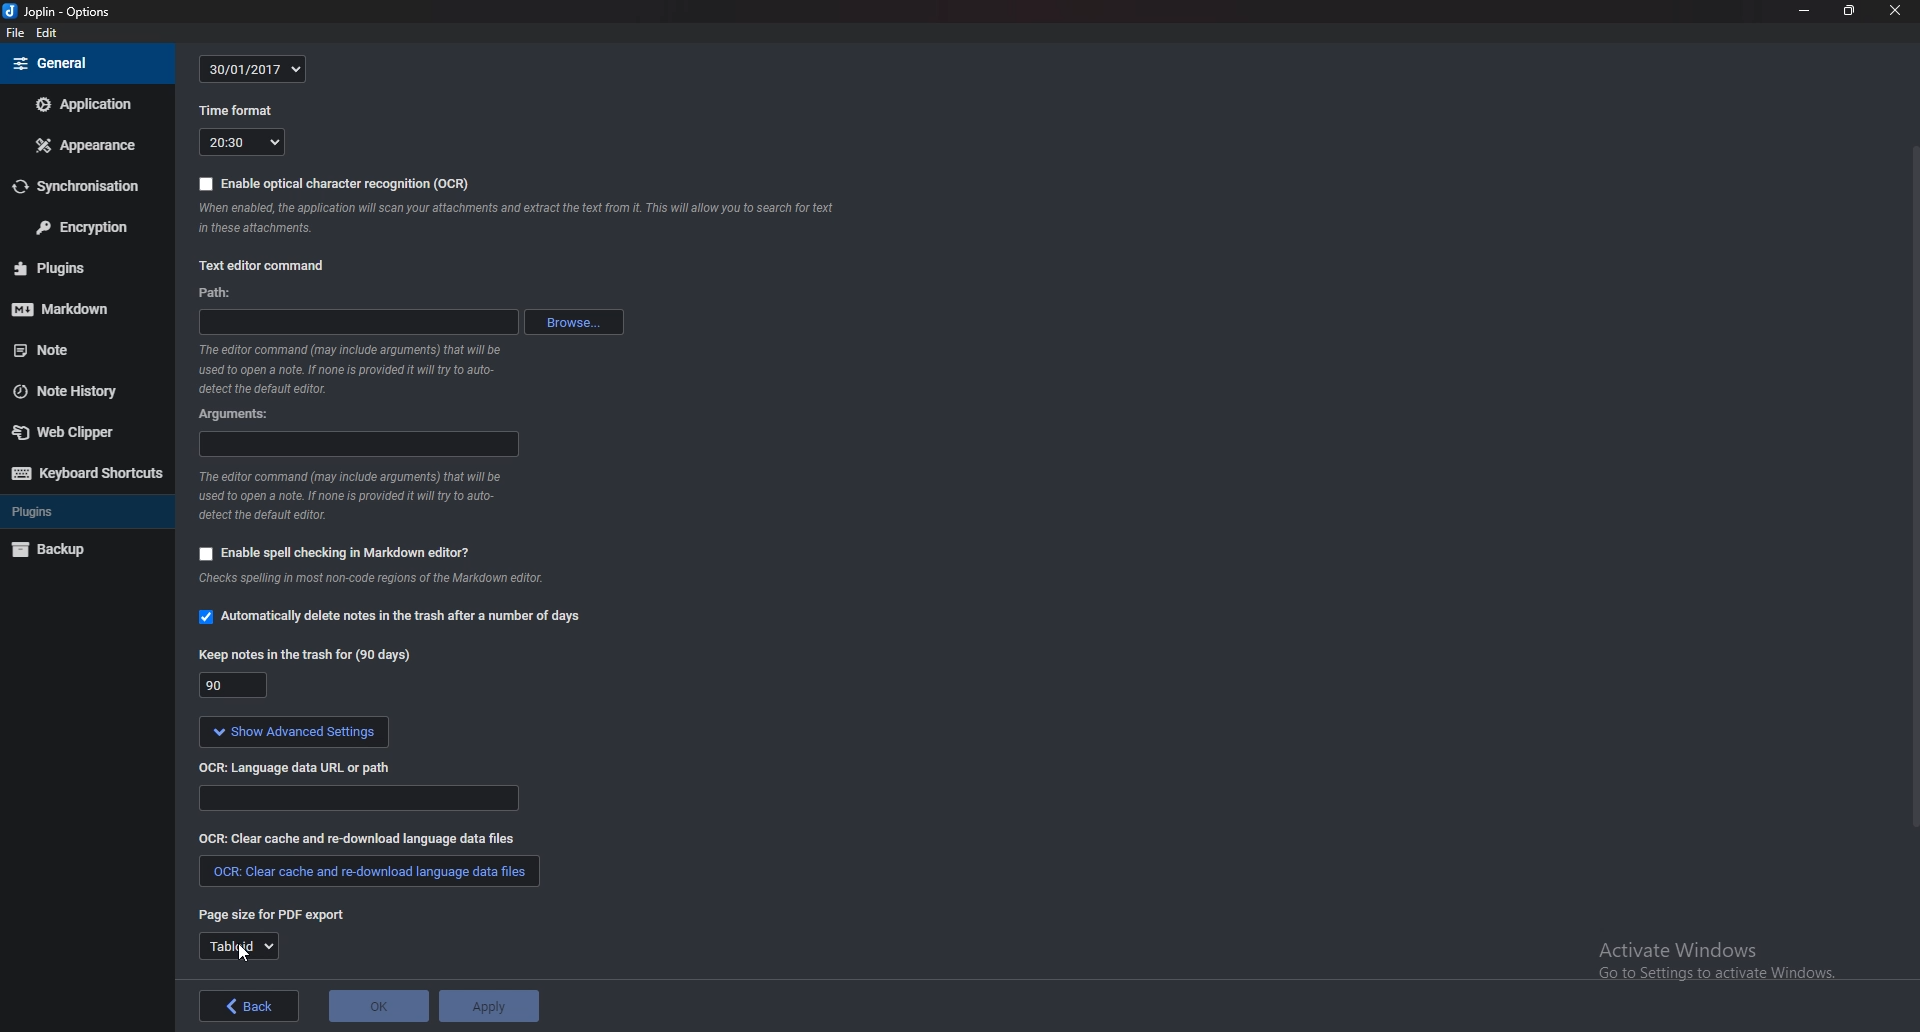  What do you see at coordinates (240, 144) in the screenshot?
I see `20:30` at bounding box center [240, 144].